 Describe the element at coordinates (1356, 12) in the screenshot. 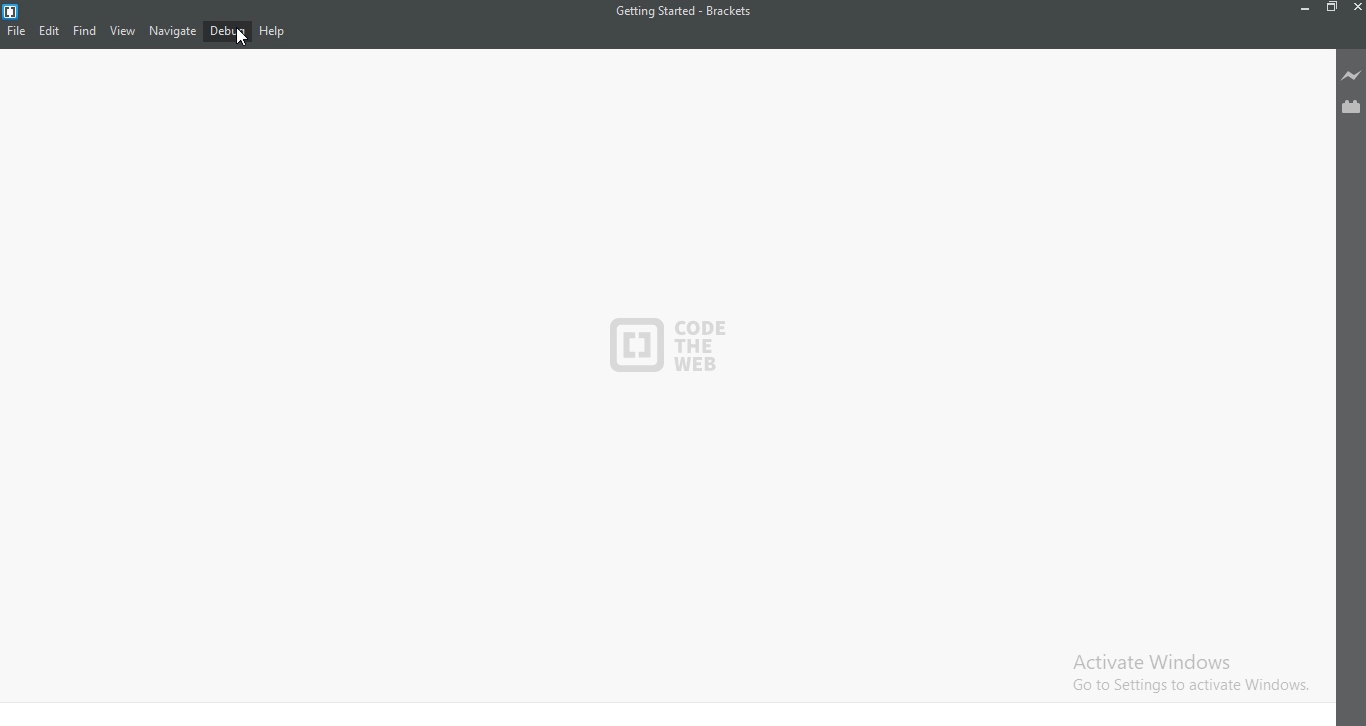

I see `close` at that location.